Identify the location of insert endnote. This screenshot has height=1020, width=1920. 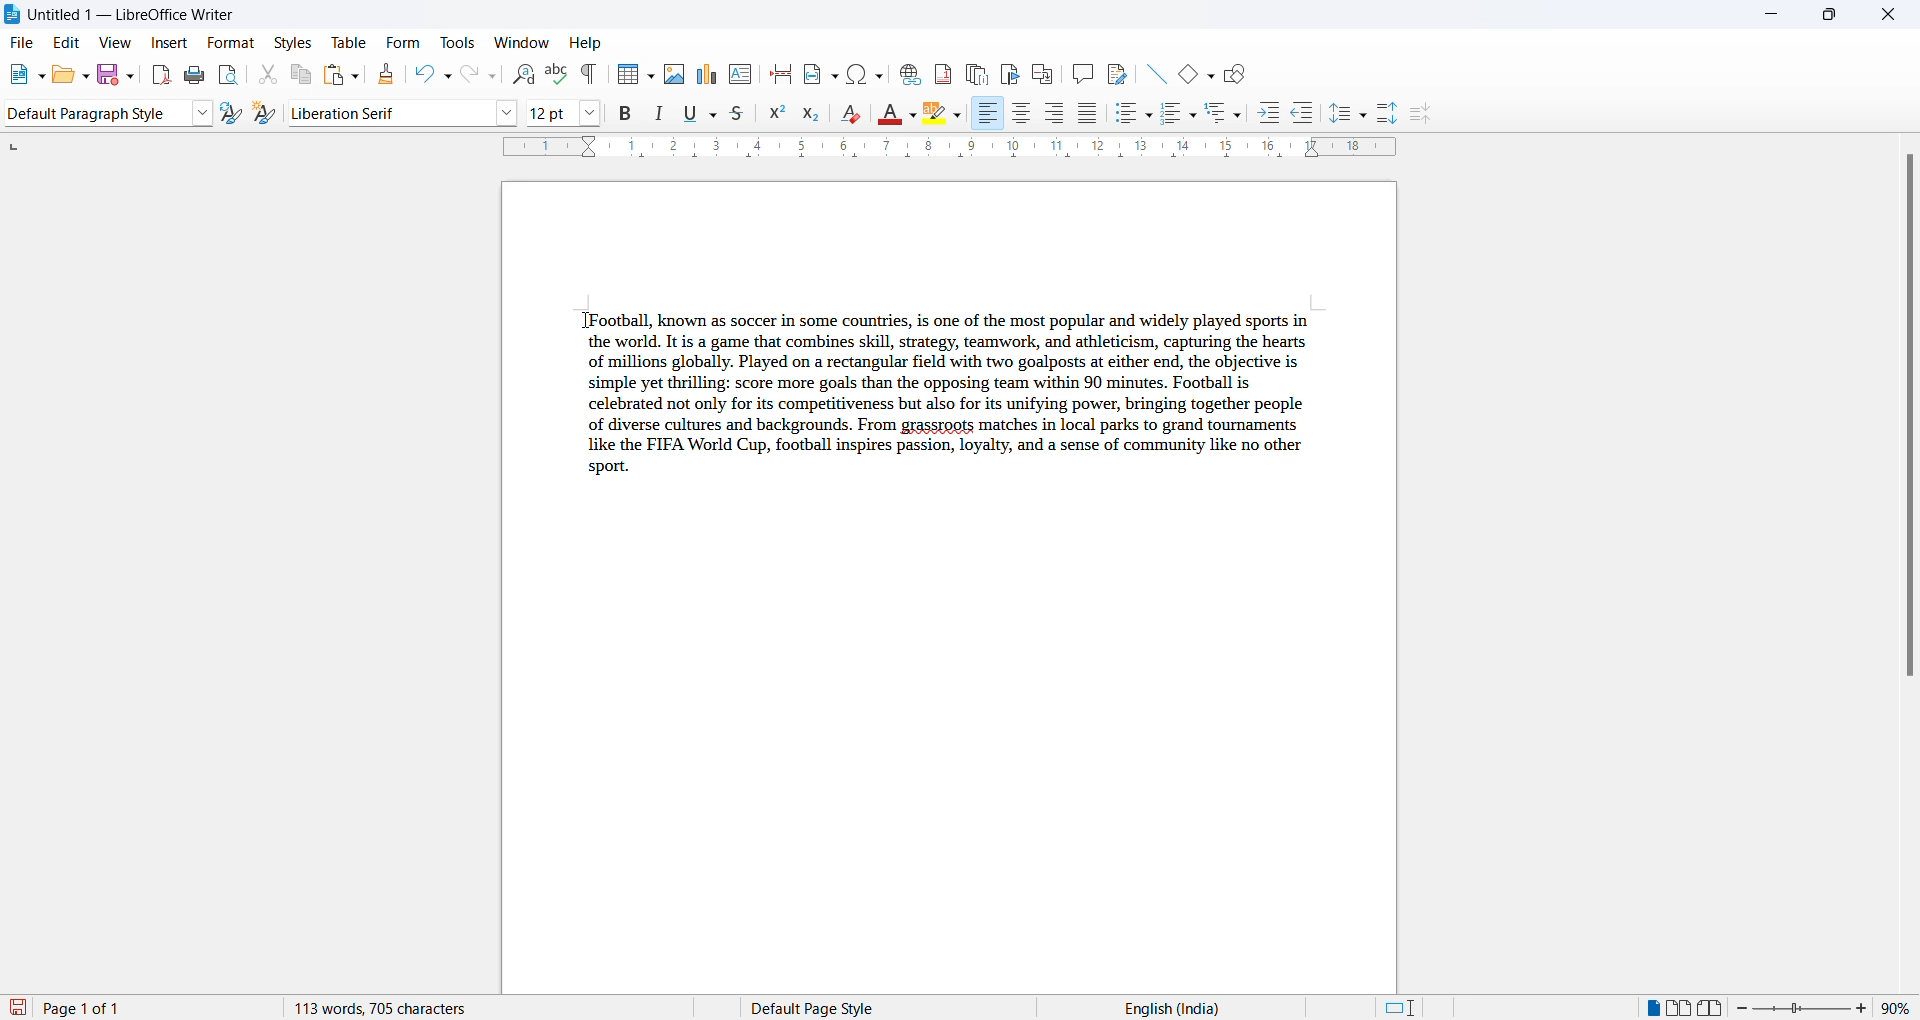
(977, 71).